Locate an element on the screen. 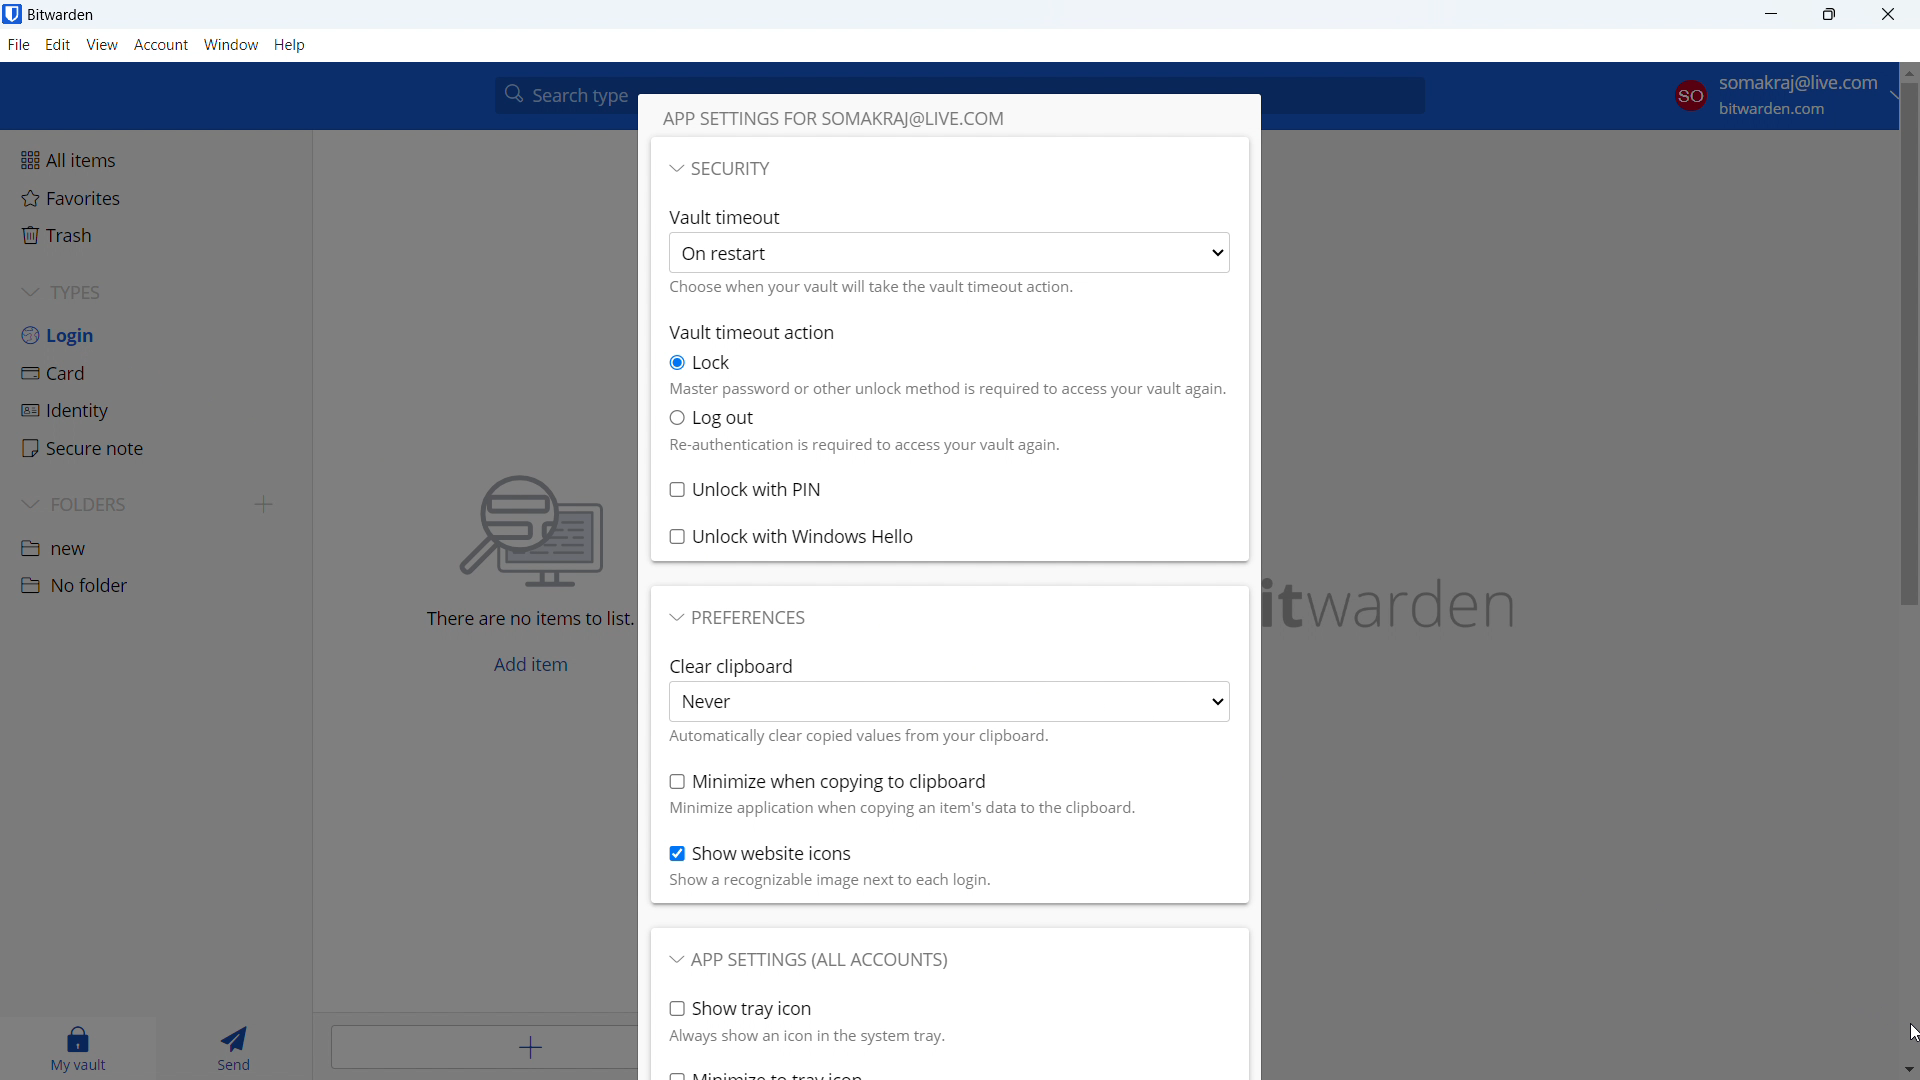  add item is located at coordinates (531, 665).